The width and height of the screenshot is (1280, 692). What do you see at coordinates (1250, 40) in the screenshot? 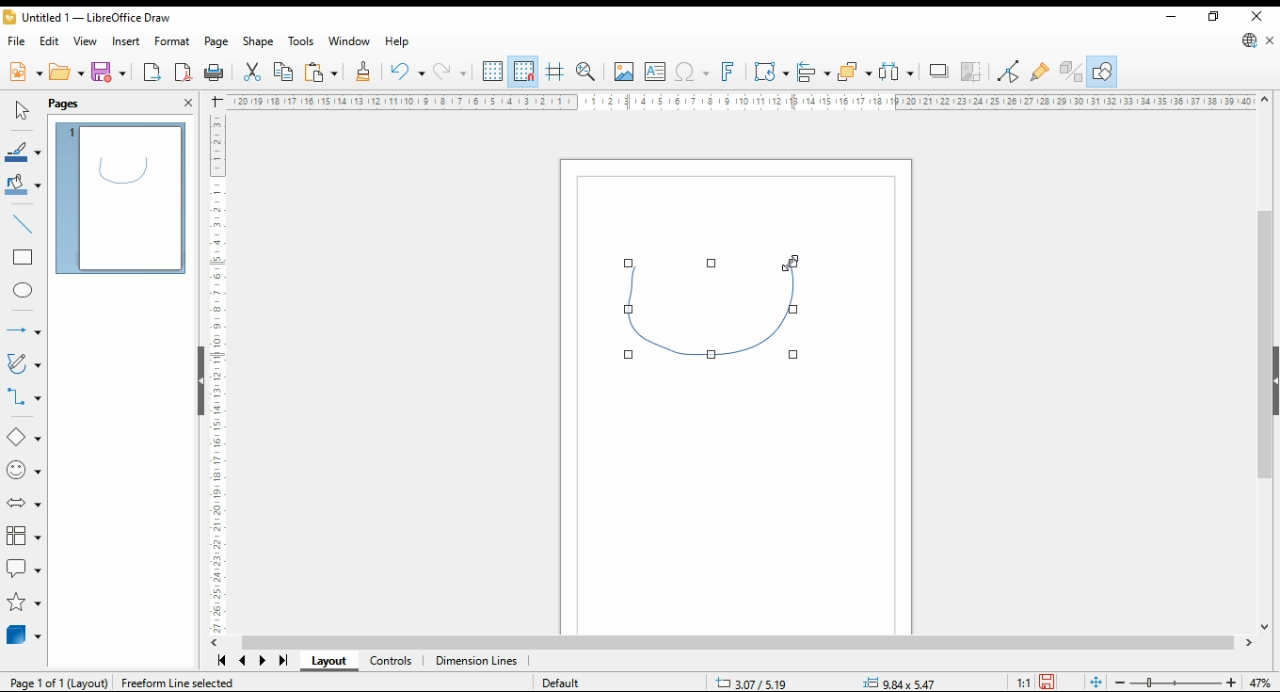
I see `libreoffice update` at bounding box center [1250, 40].